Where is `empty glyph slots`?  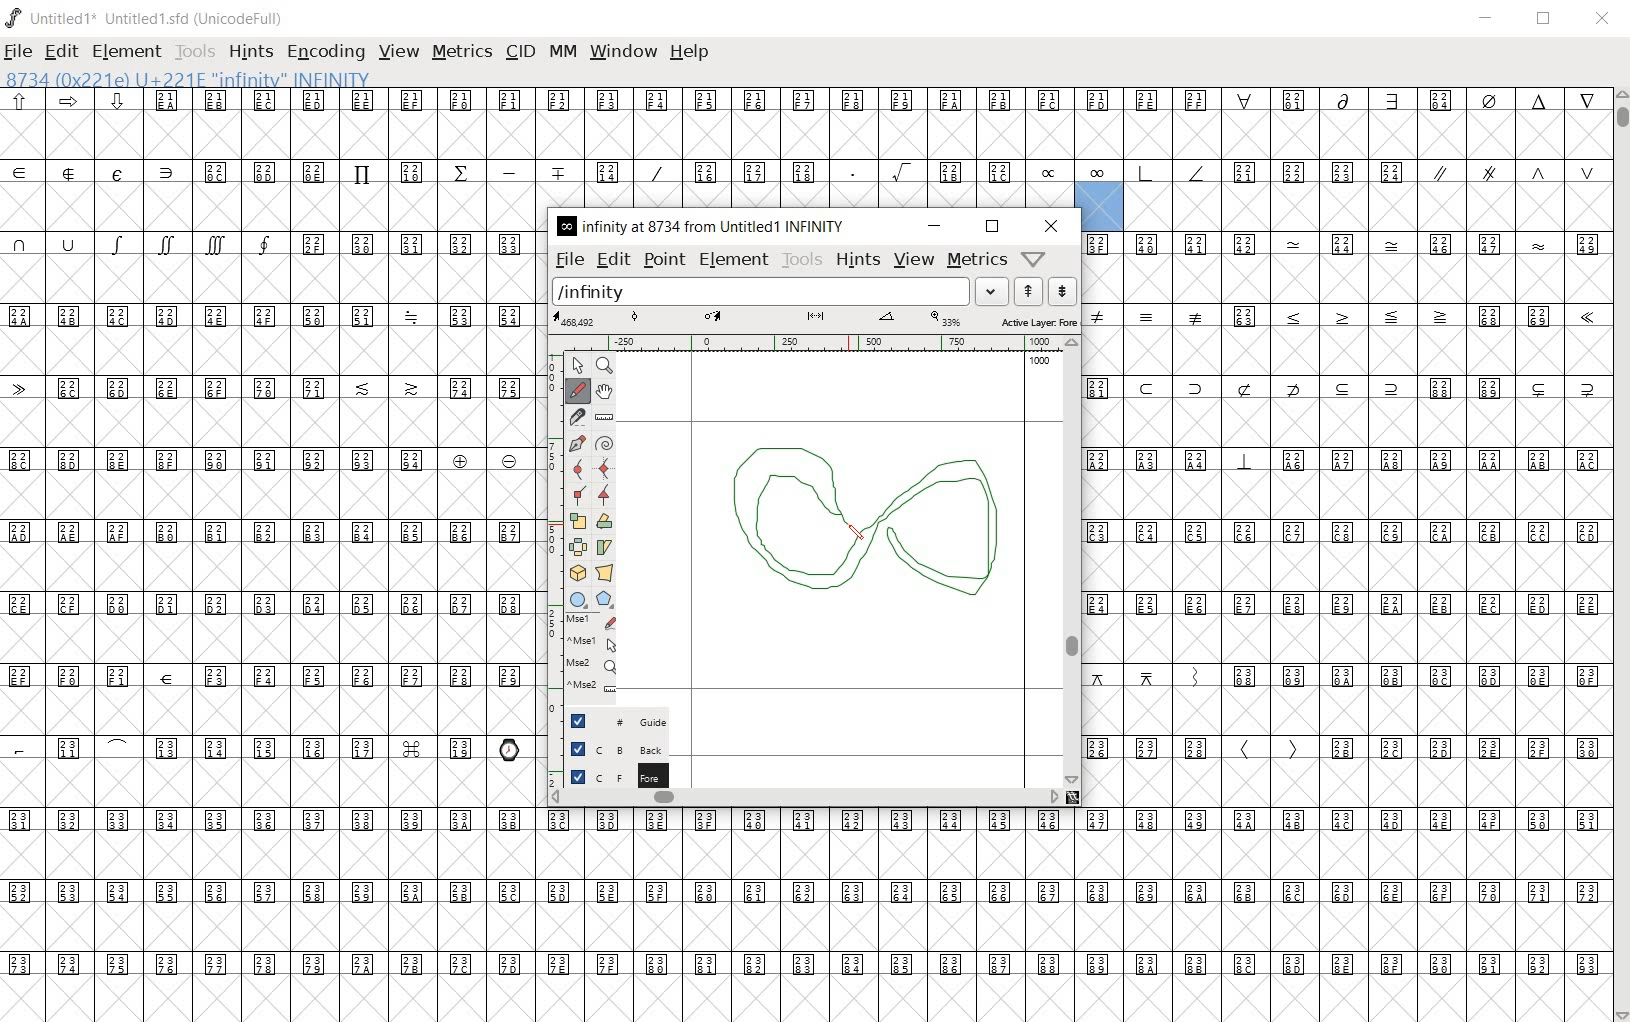
empty glyph slots is located at coordinates (267, 279).